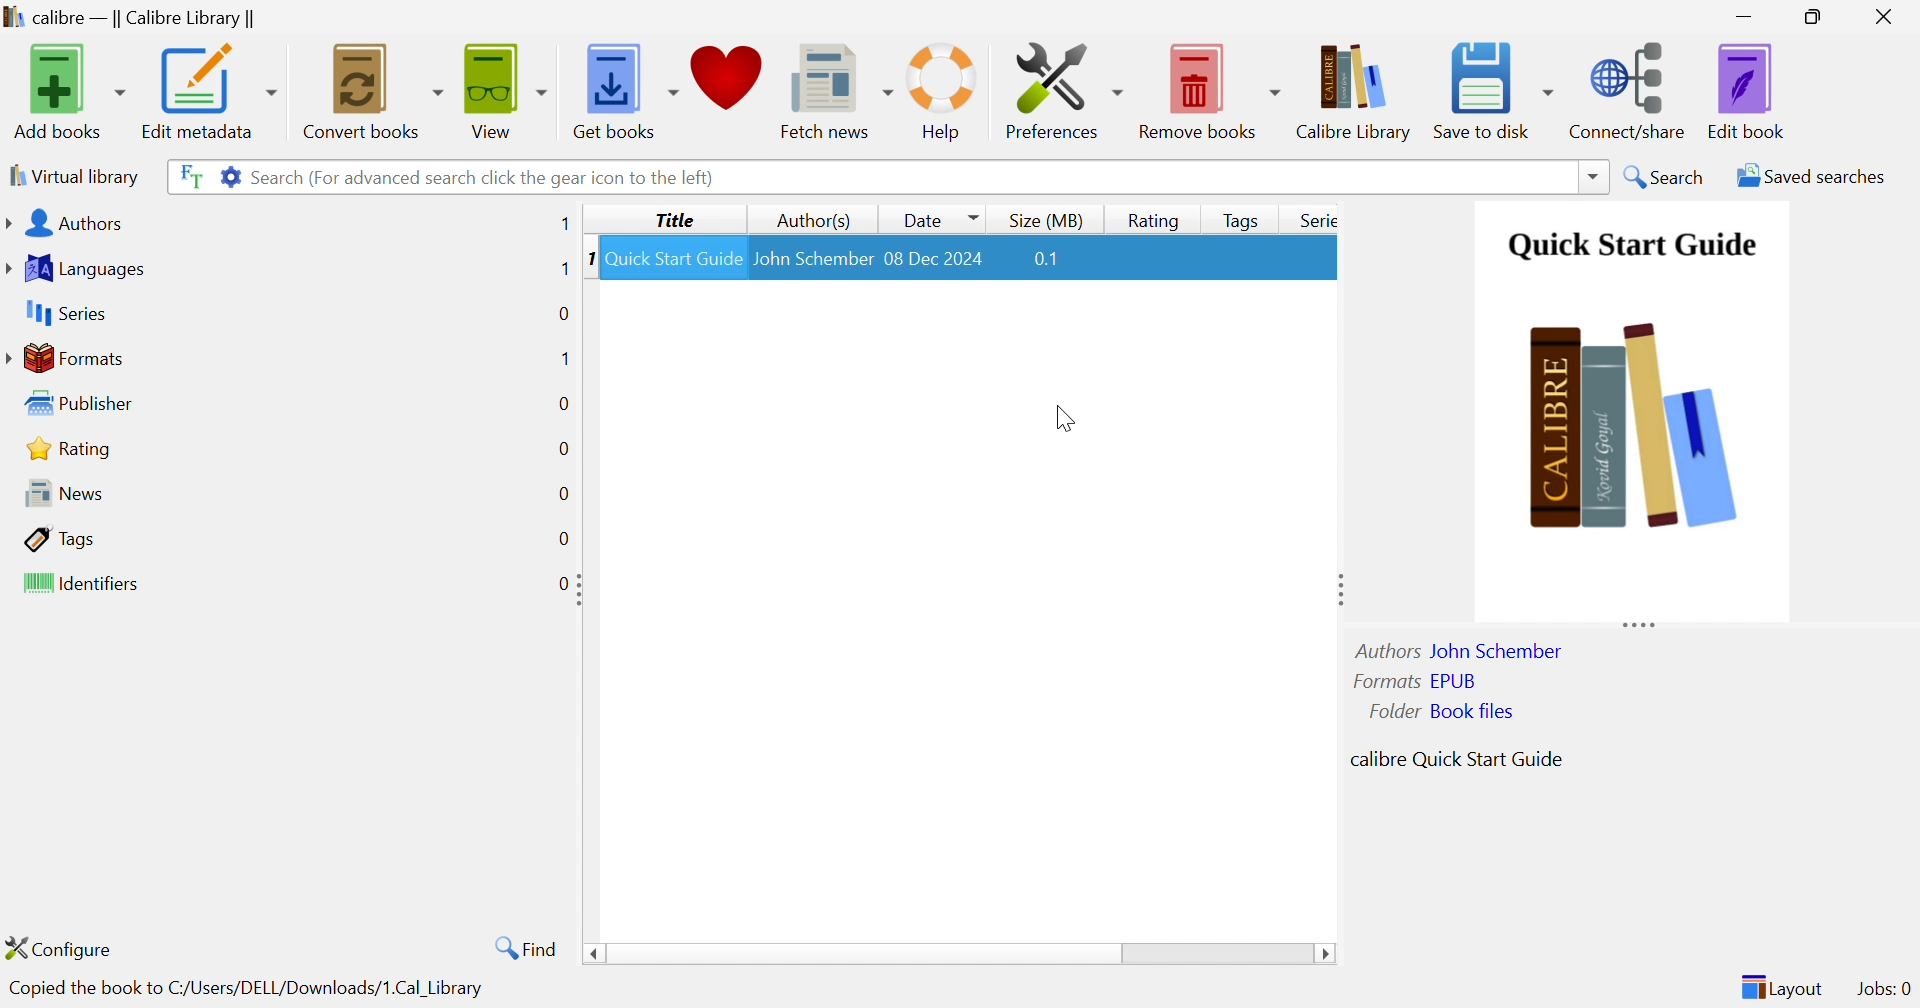 The width and height of the screenshot is (1920, 1008). What do you see at coordinates (813, 255) in the screenshot?
I see `John Schember` at bounding box center [813, 255].